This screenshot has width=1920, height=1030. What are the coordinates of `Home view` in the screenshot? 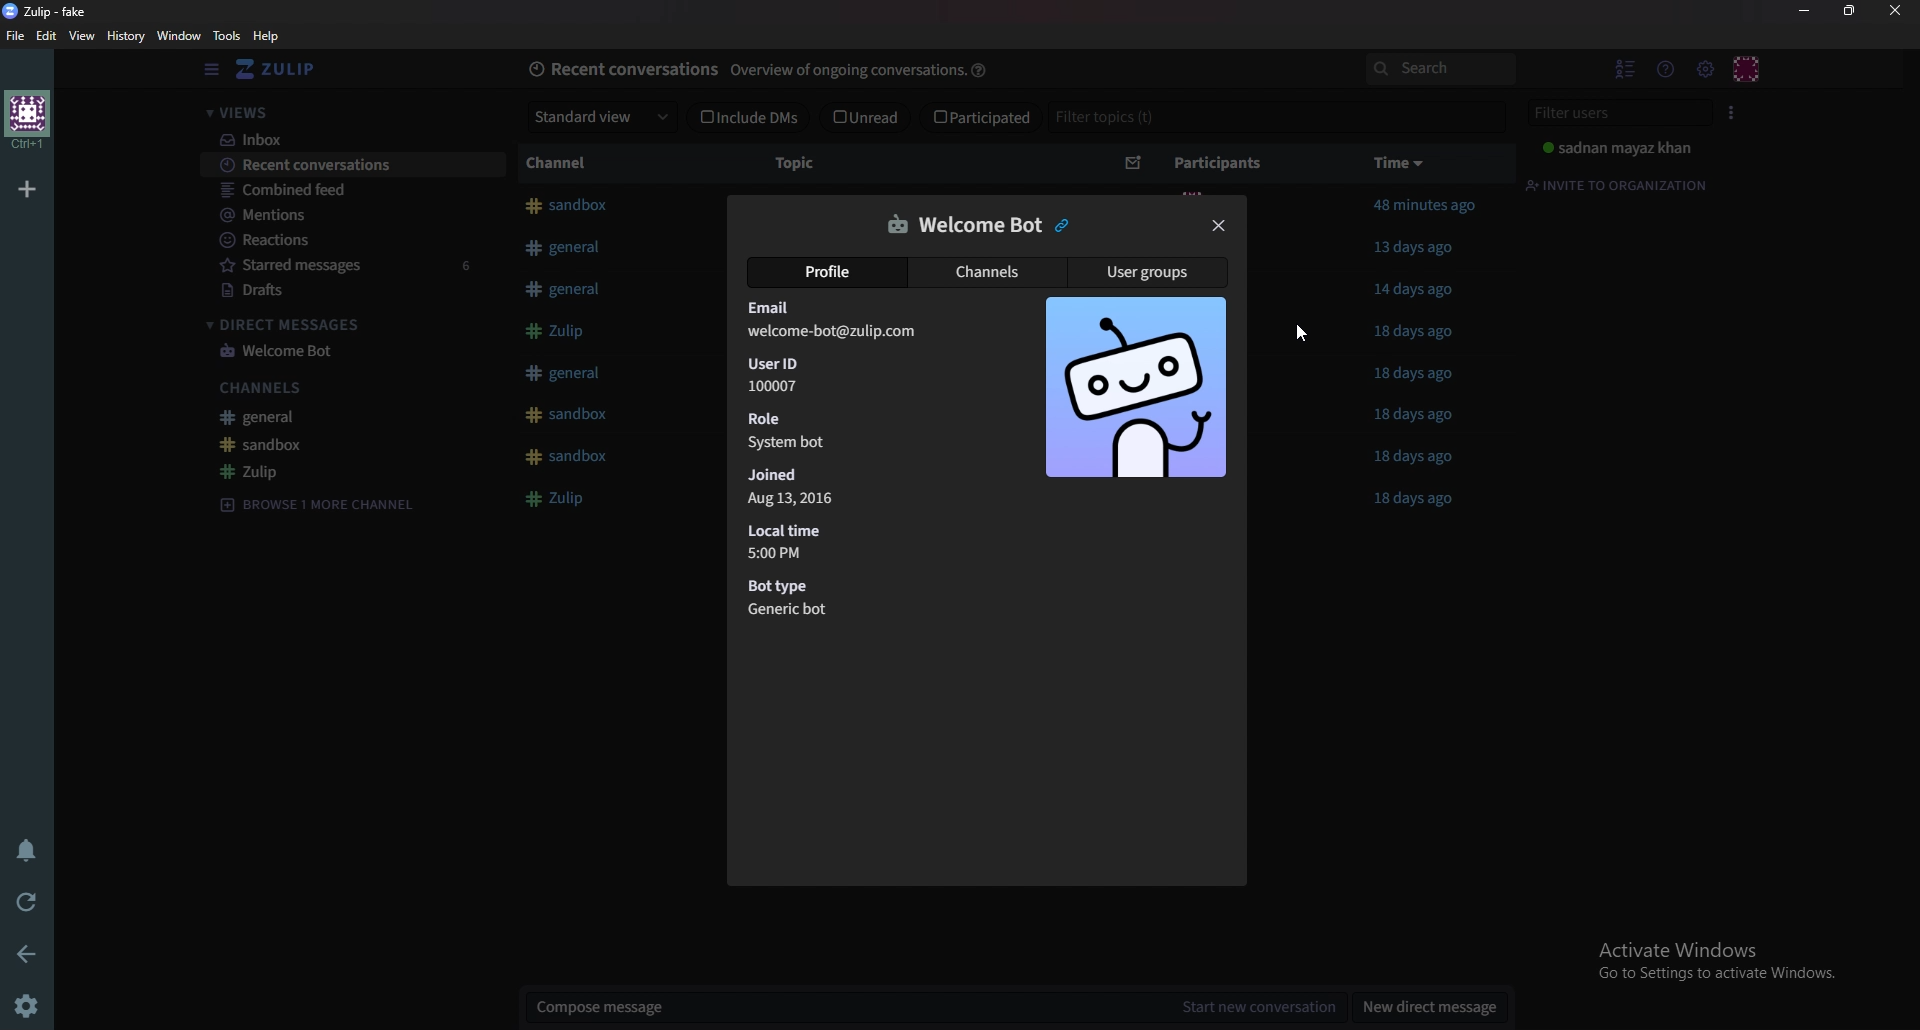 It's located at (287, 70).